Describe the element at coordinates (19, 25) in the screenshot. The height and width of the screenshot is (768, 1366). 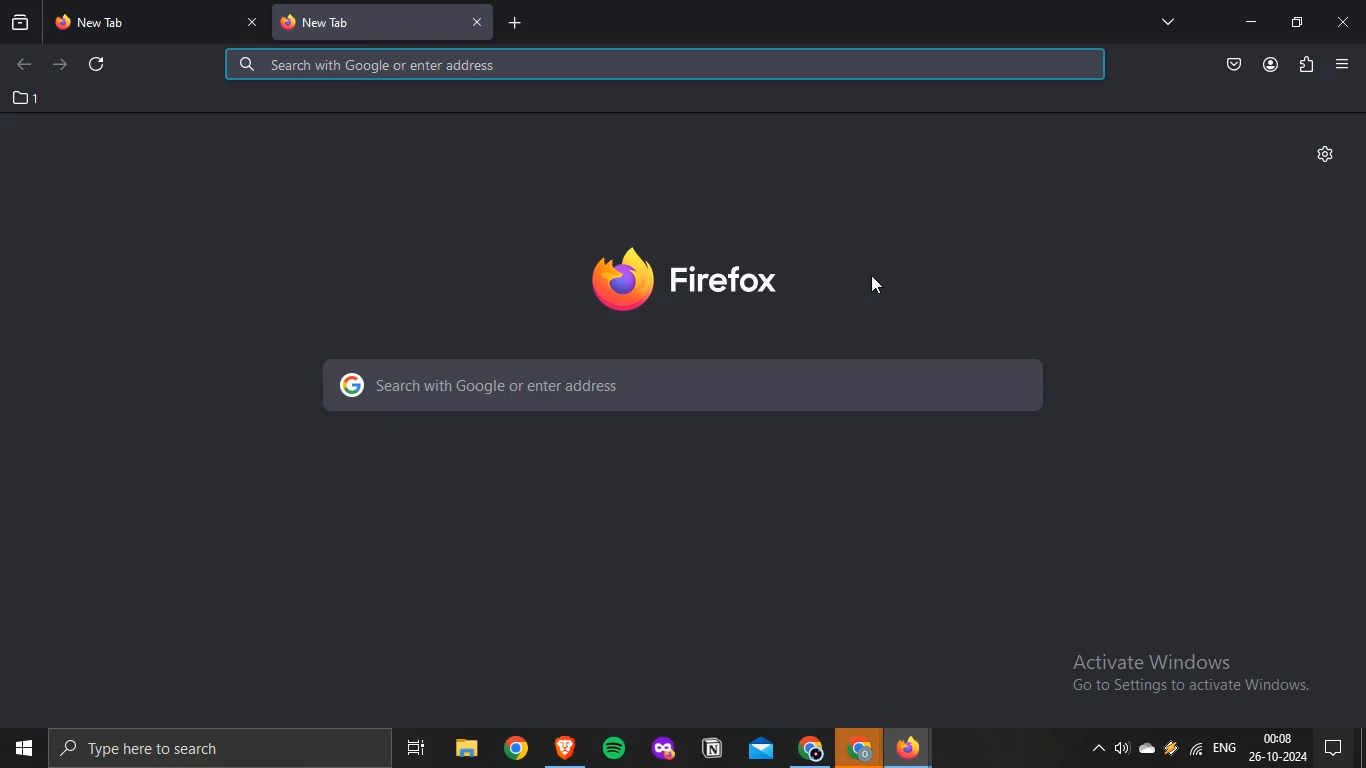
I see `recent browsing` at that location.